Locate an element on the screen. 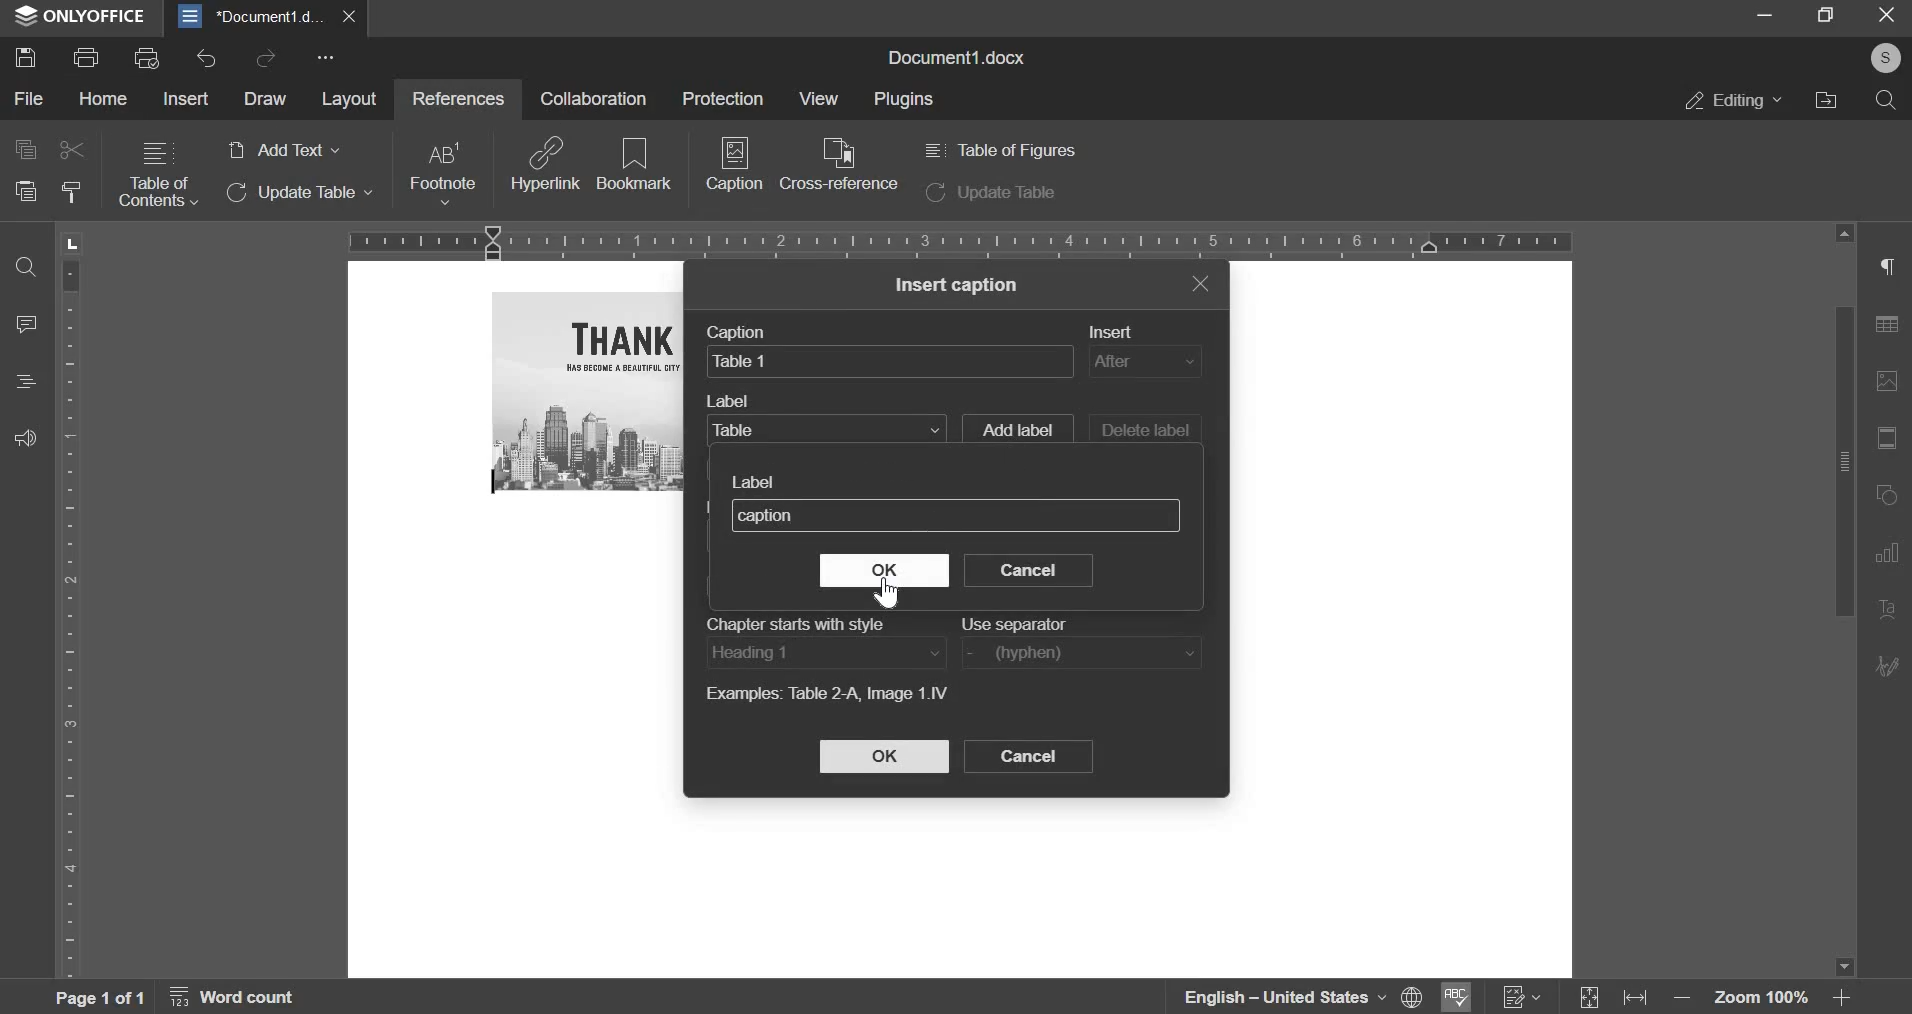  clear style is located at coordinates (71, 193).